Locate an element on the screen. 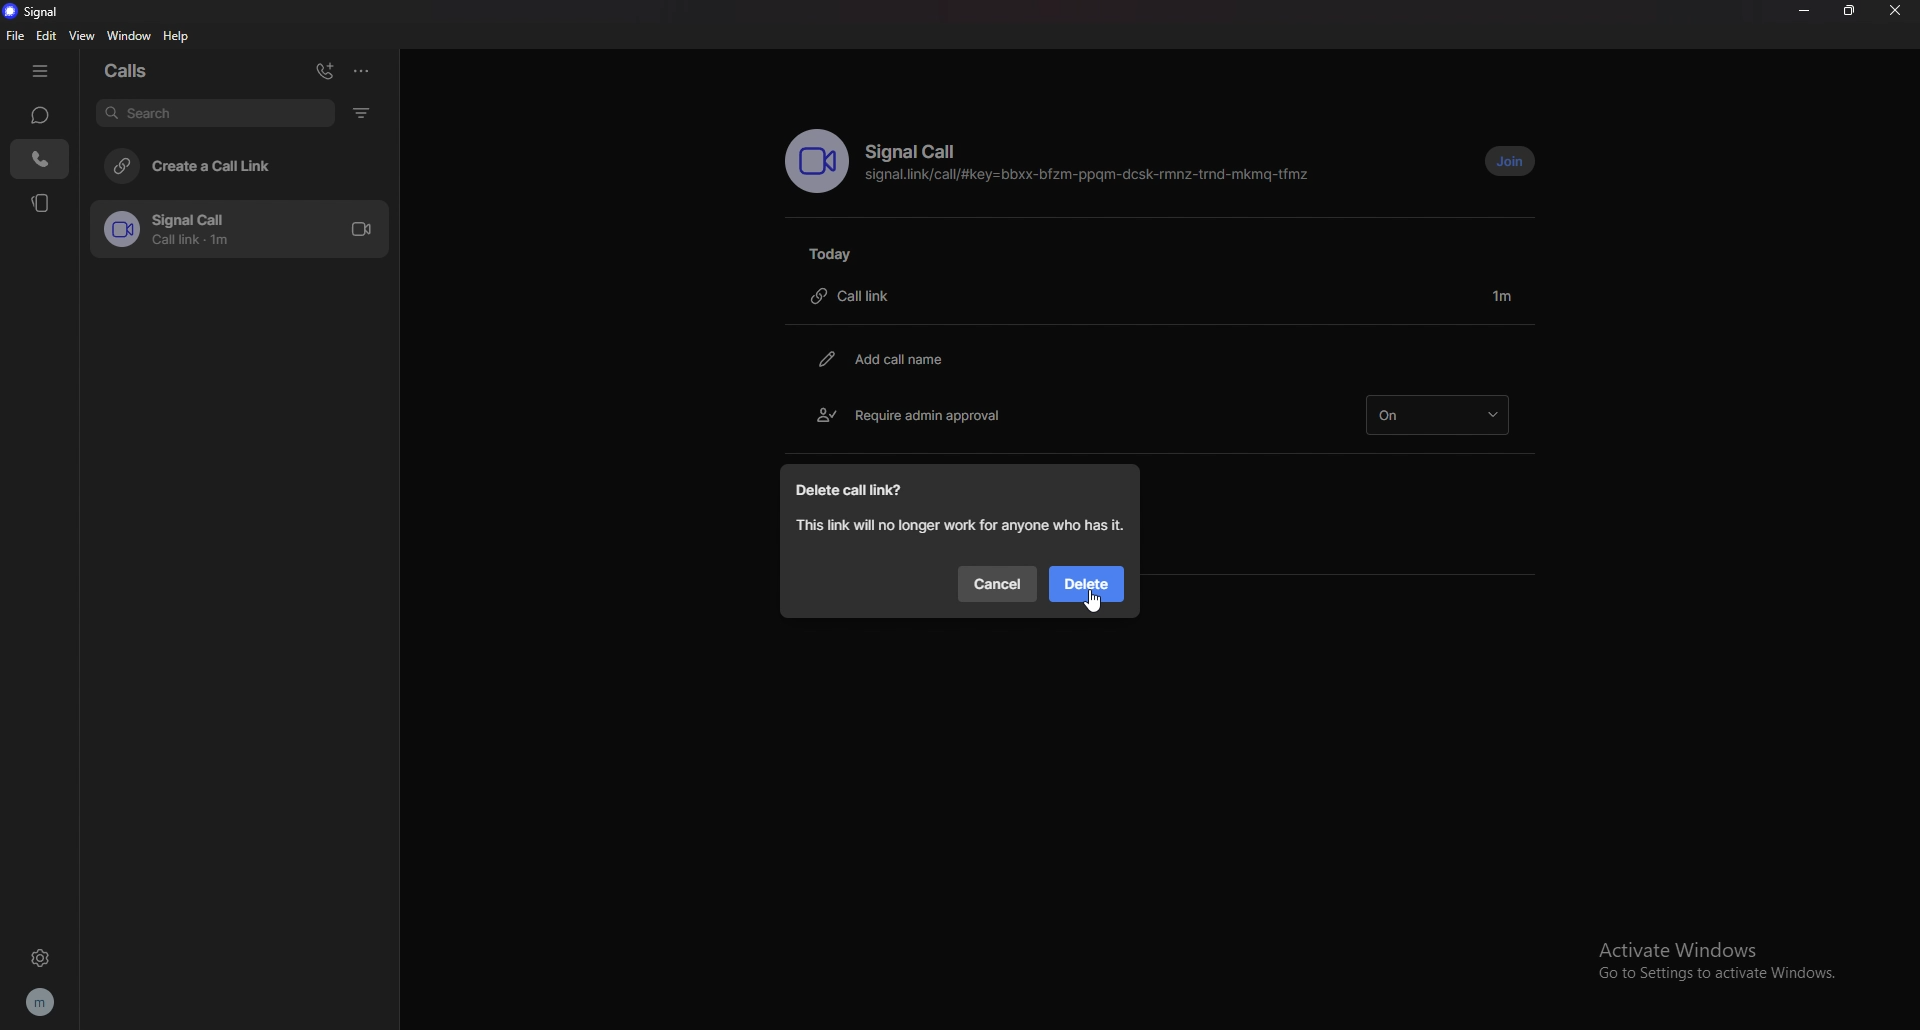 Image resolution: width=1920 pixels, height=1030 pixels. call is located at coordinates (248, 229).